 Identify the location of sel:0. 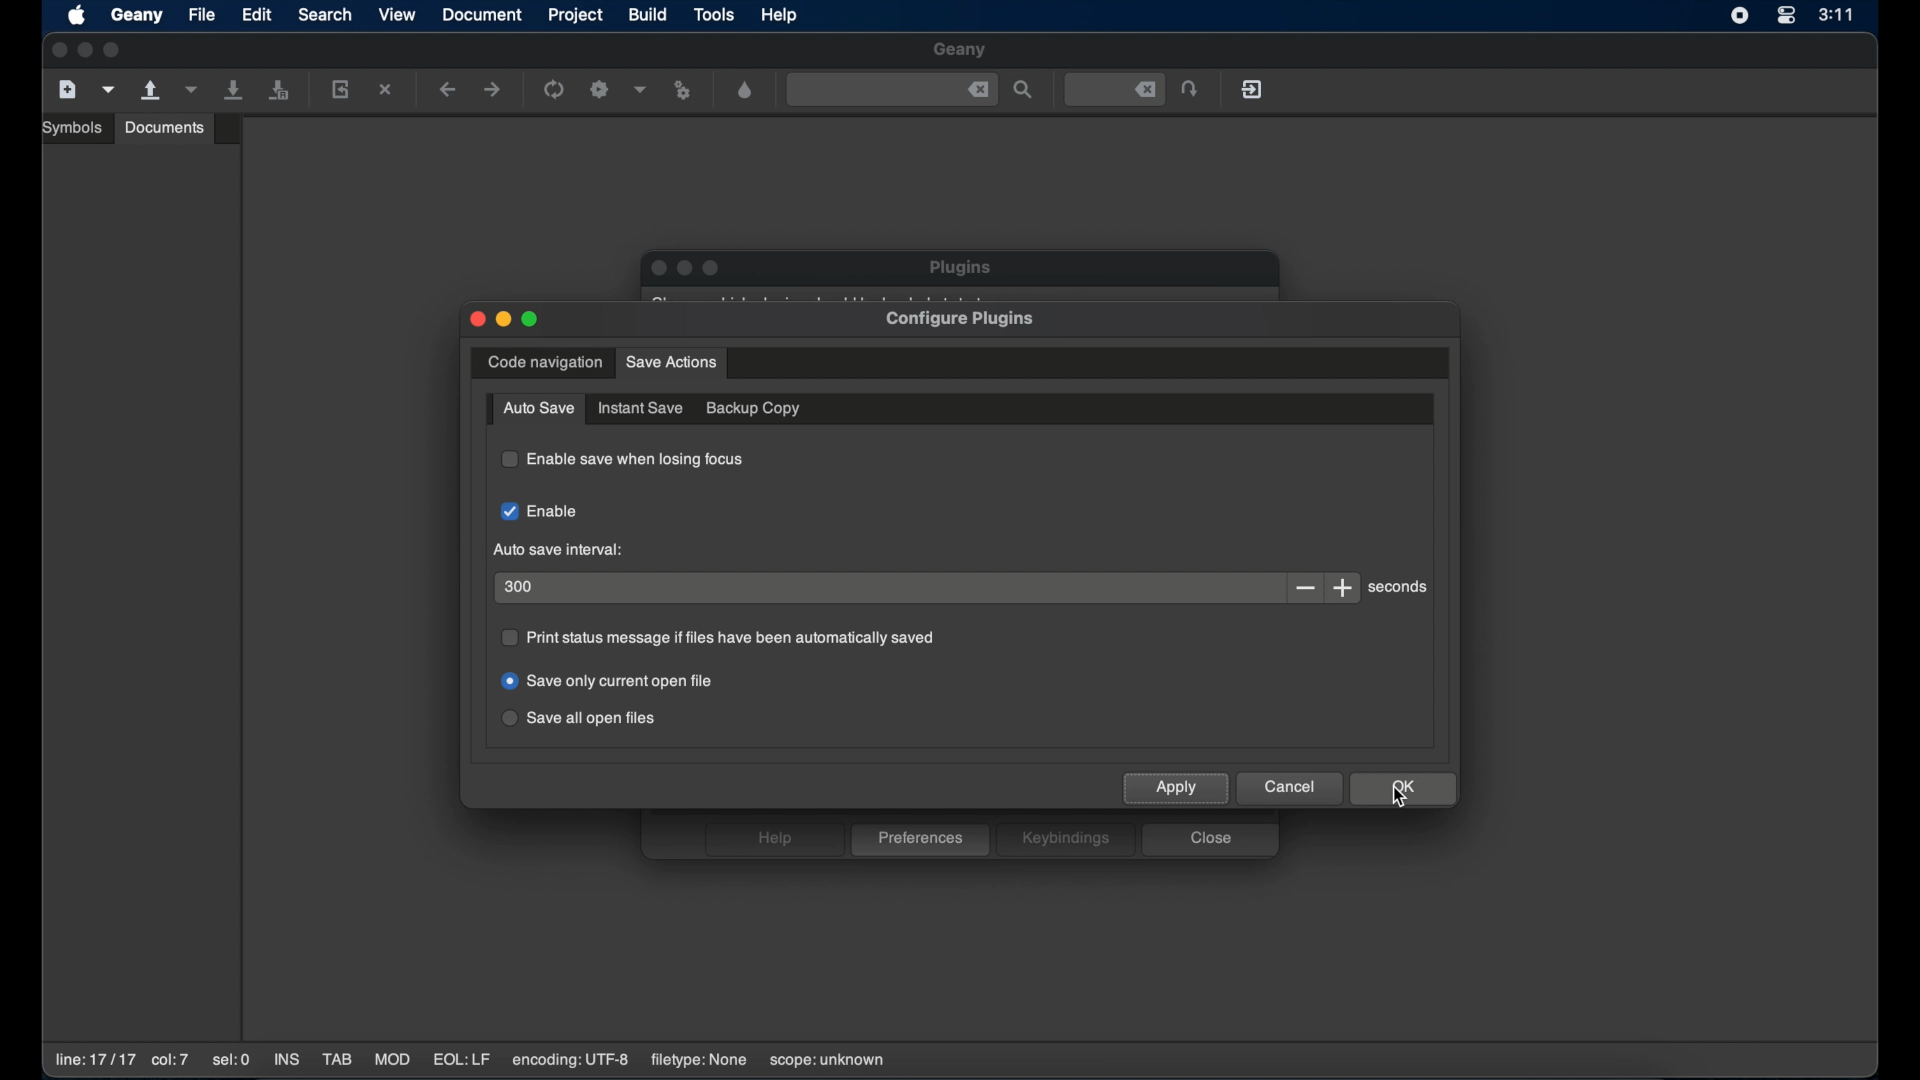
(233, 1061).